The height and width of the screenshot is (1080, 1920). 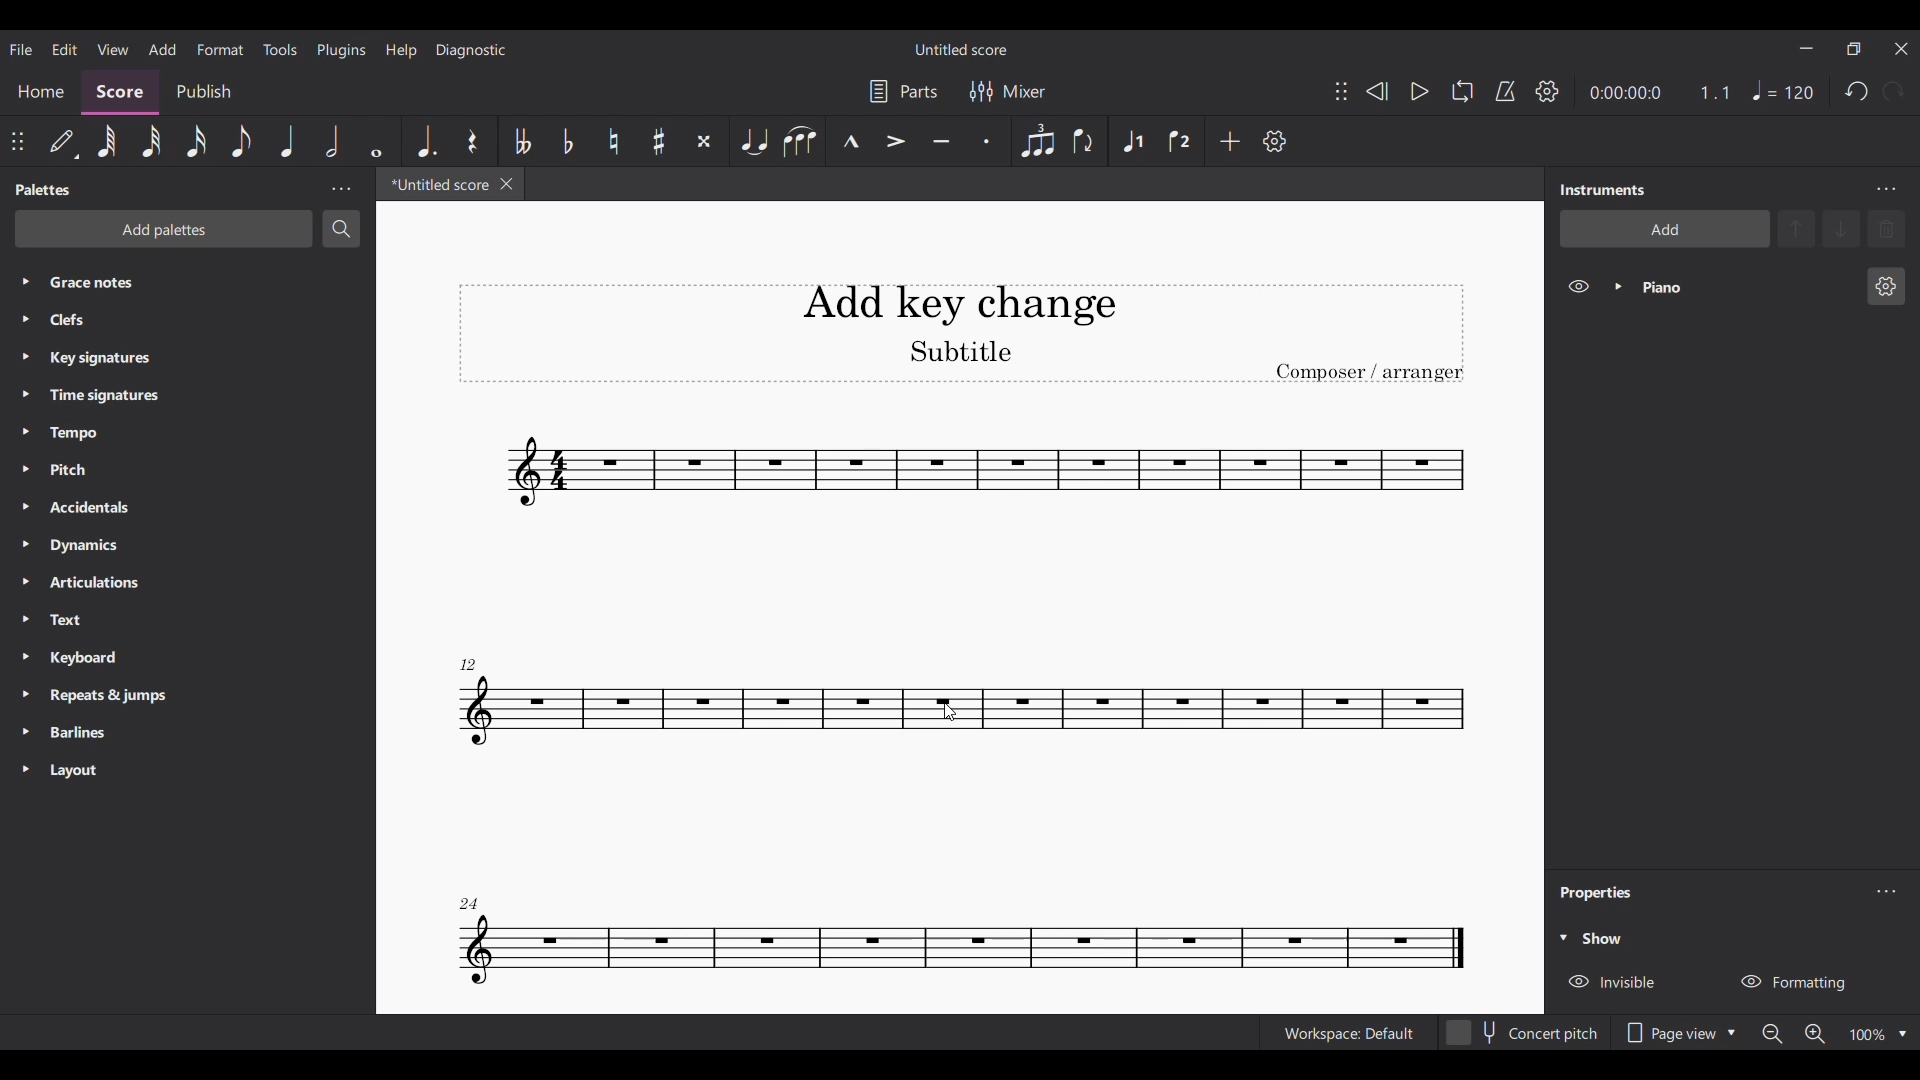 I want to click on Move down, so click(x=1843, y=229).